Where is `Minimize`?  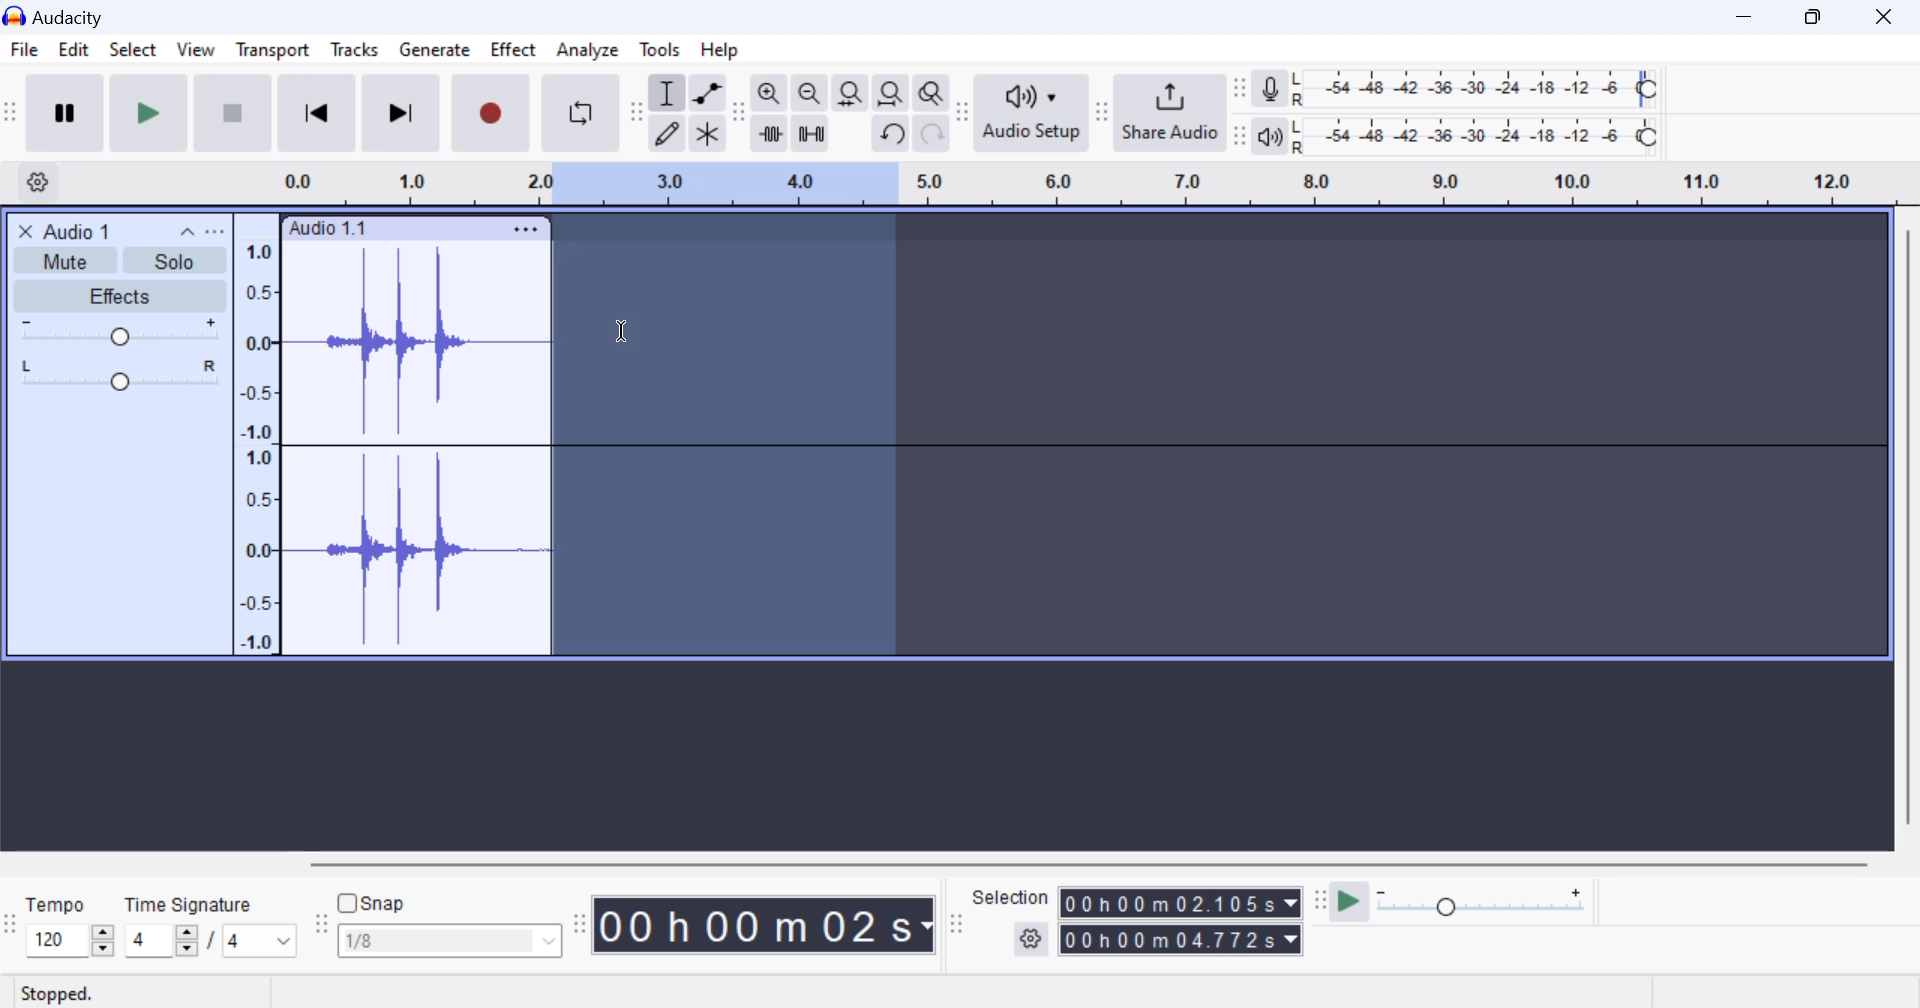 Minimize is located at coordinates (1819, 15).